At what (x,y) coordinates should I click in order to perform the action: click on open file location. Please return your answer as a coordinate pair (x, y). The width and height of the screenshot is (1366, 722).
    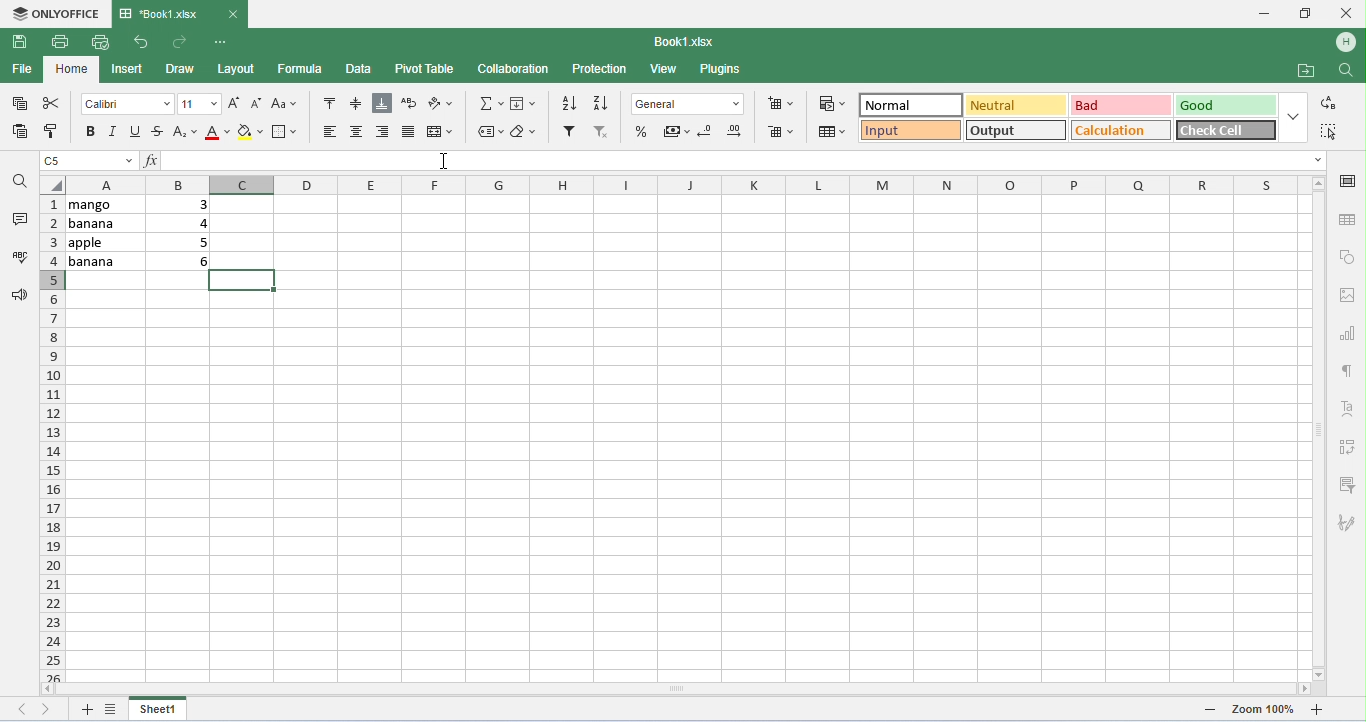
    Looking at the image, I should click on (1307, 71).